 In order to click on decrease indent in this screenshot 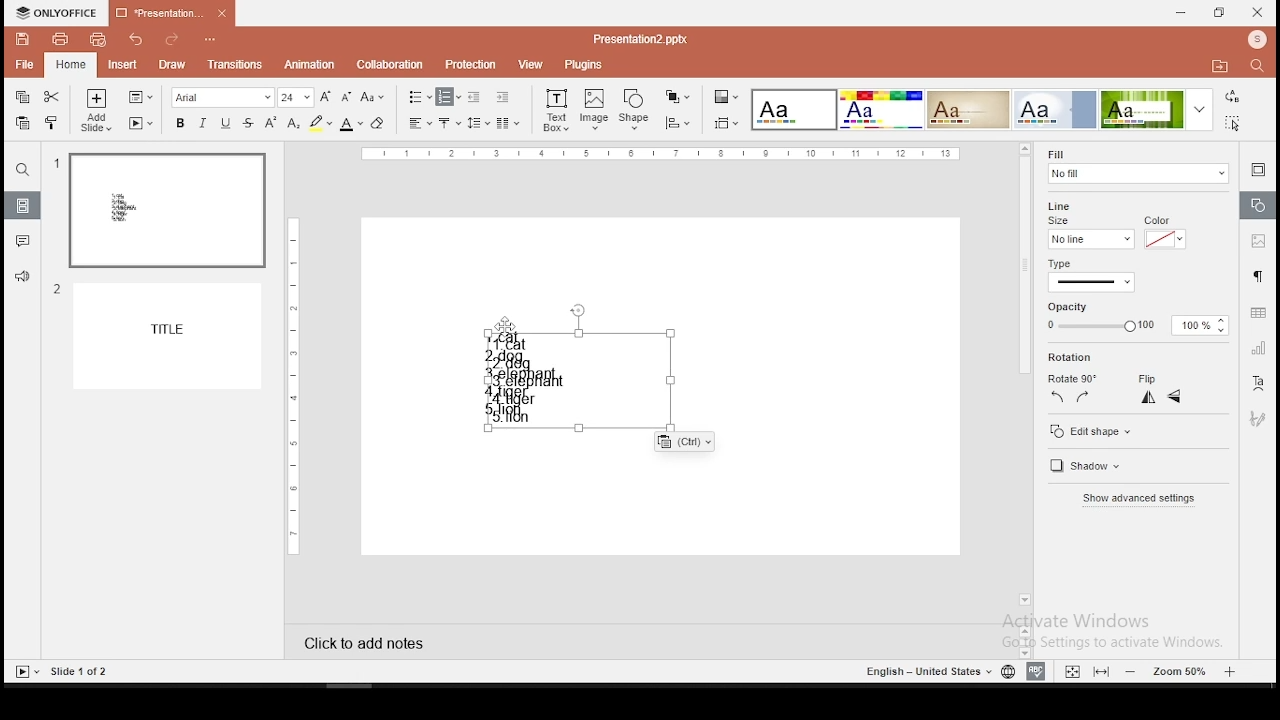, I will do `click(476, 96)`.